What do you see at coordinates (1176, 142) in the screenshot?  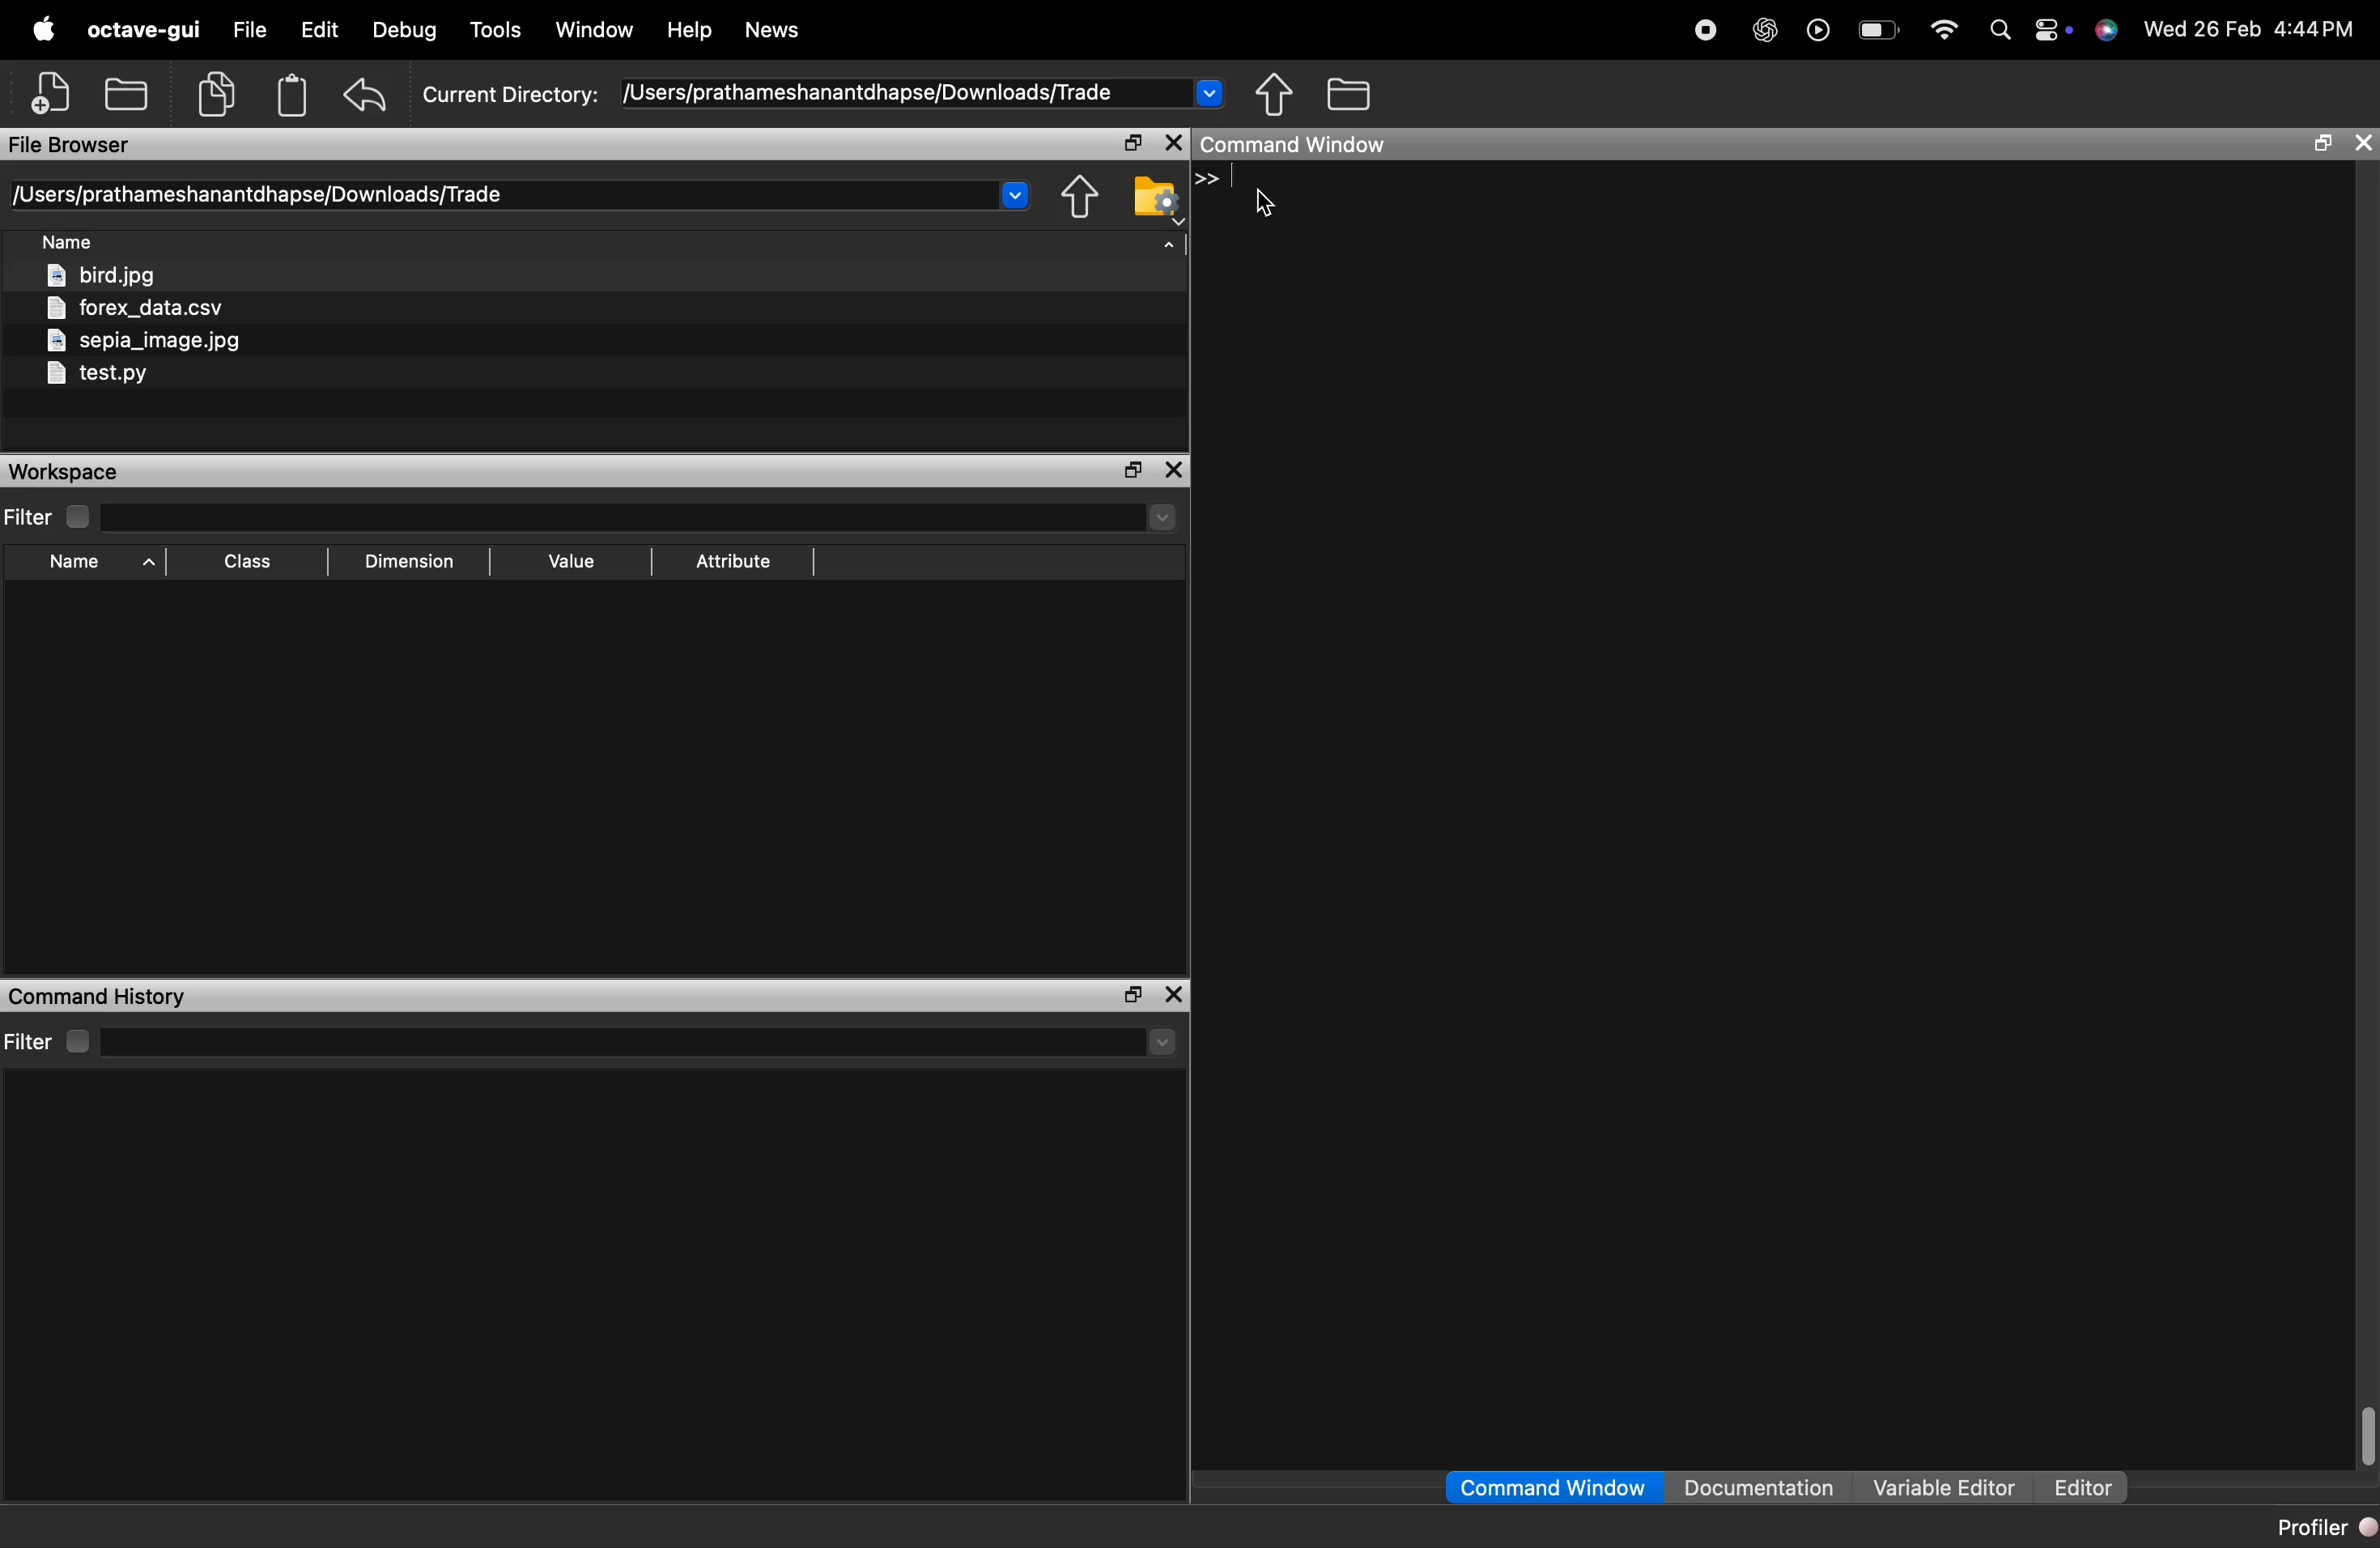 I see `close` at bounding box center [1176, 142].